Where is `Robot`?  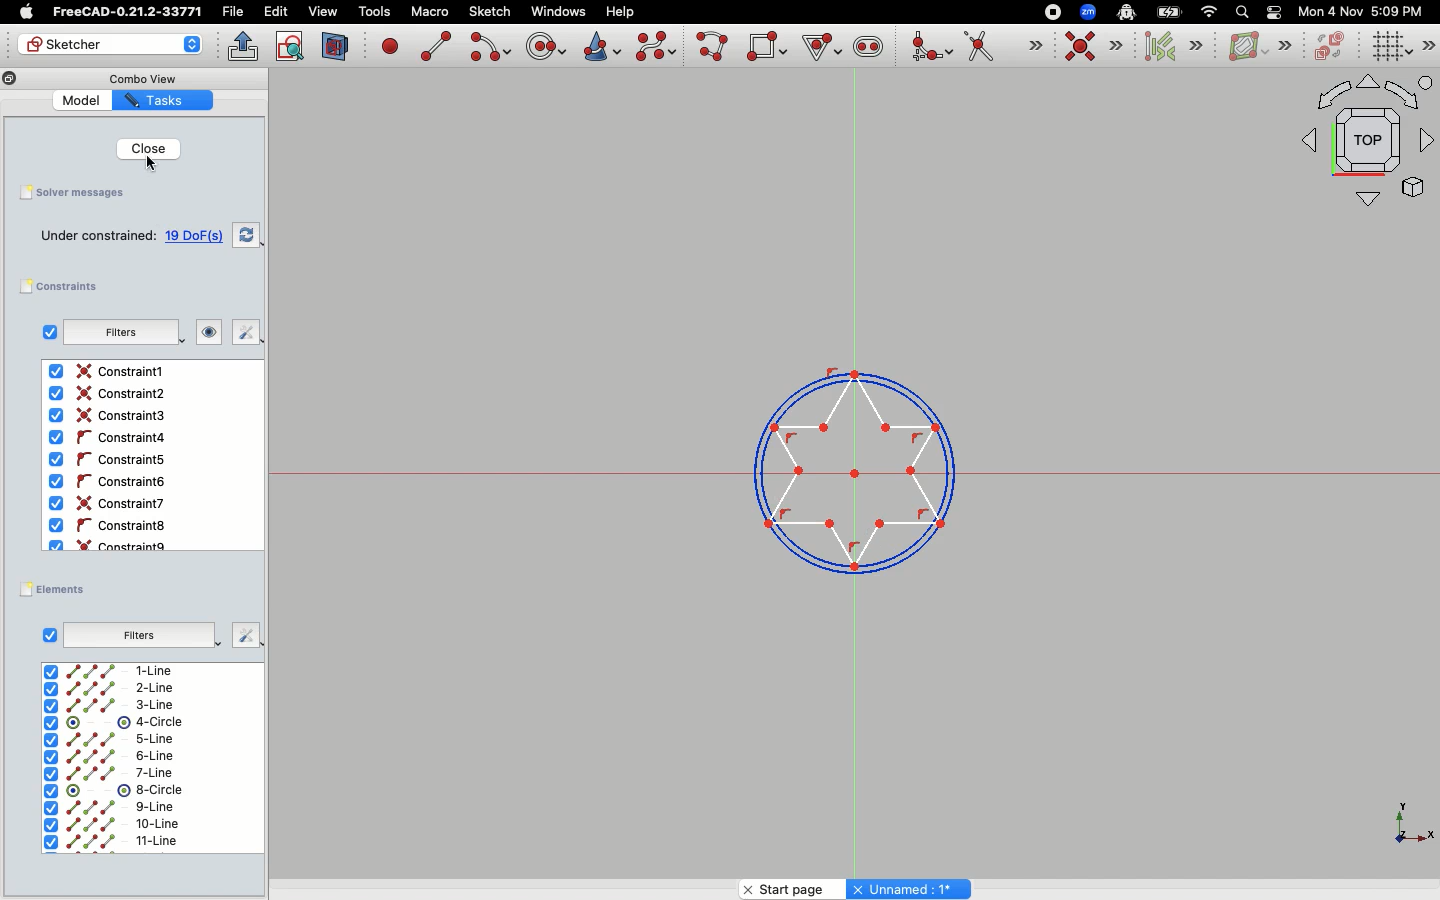 Robot is located at coordinates (1126, 14).